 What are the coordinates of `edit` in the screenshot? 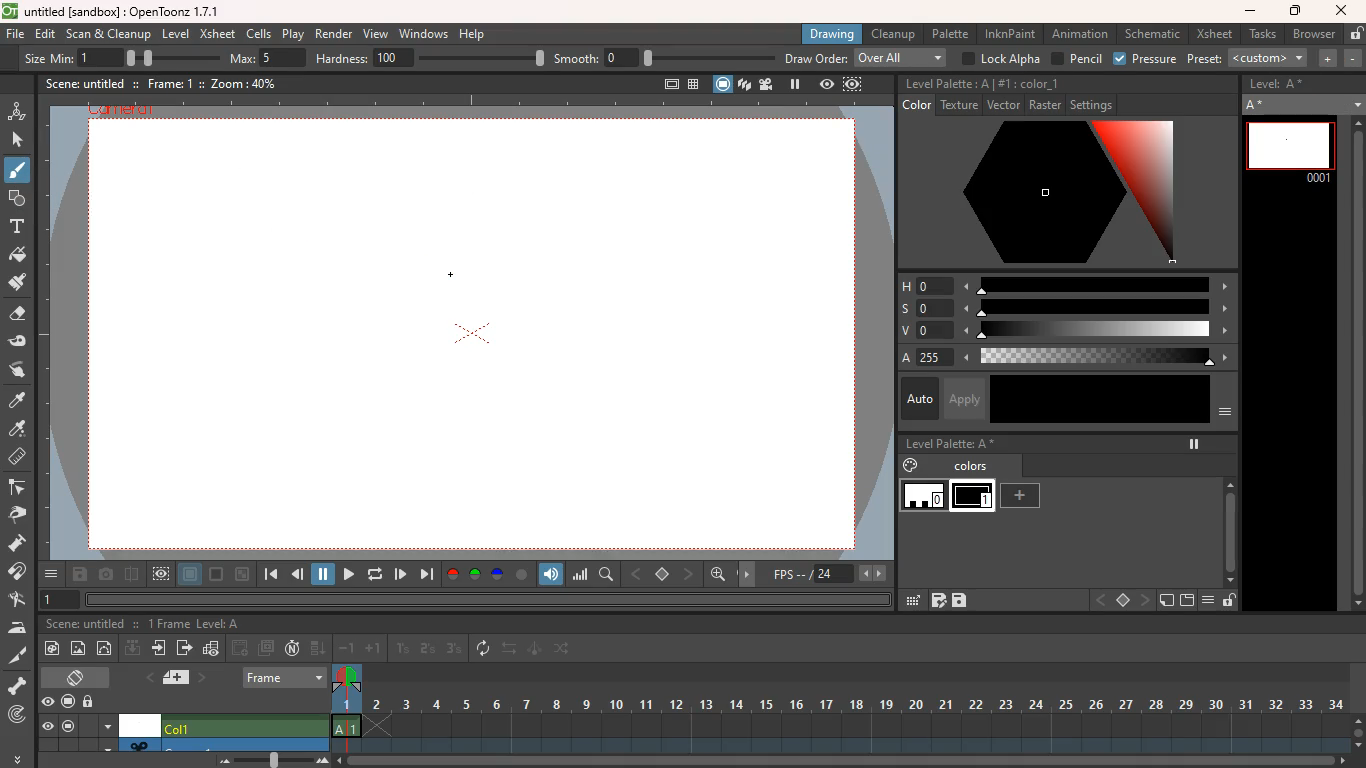 It's located at (46, 34).